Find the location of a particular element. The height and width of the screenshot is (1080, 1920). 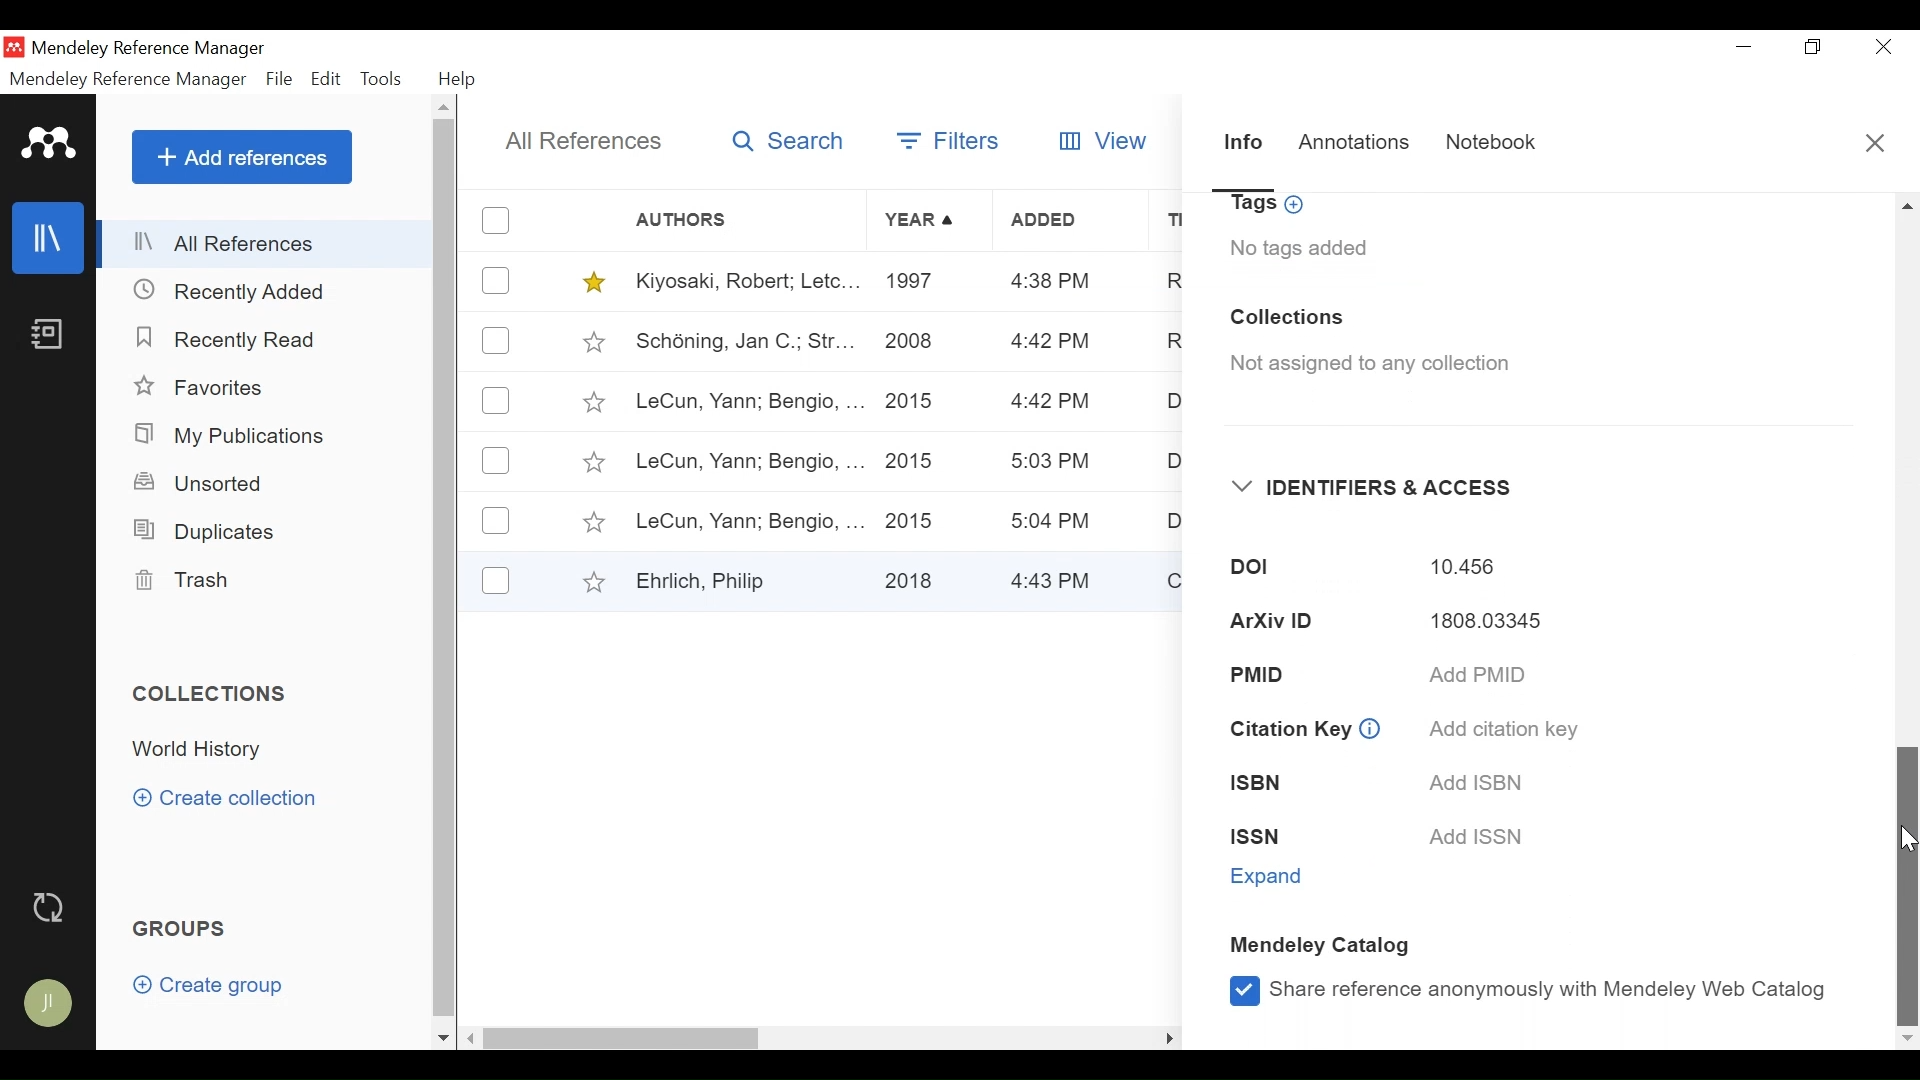

Favorites is located at coordinates (202, 386).